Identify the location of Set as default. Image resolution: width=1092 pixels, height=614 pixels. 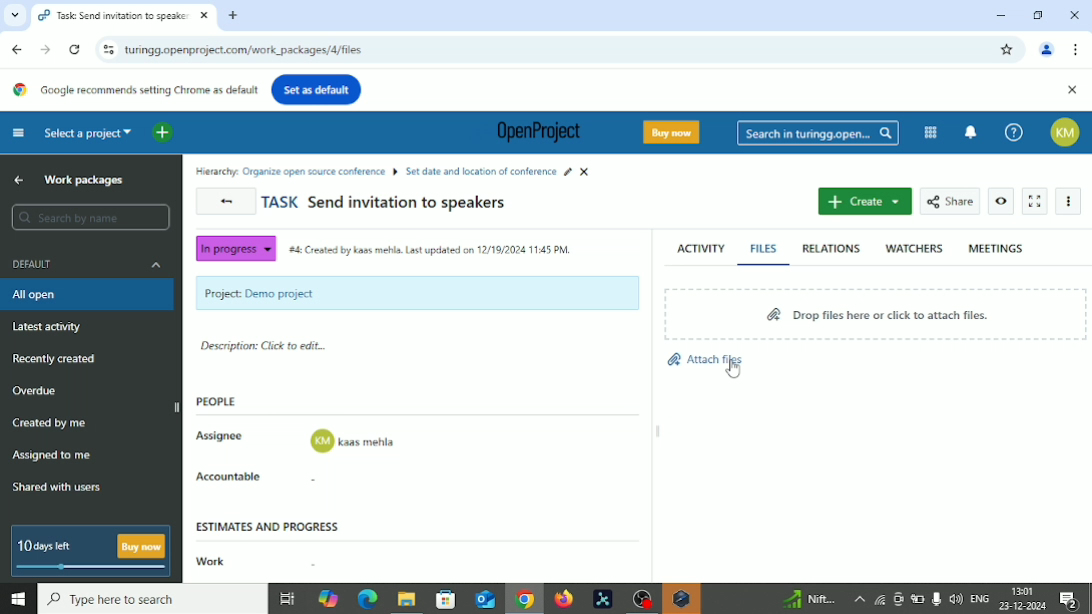
(316, 89).